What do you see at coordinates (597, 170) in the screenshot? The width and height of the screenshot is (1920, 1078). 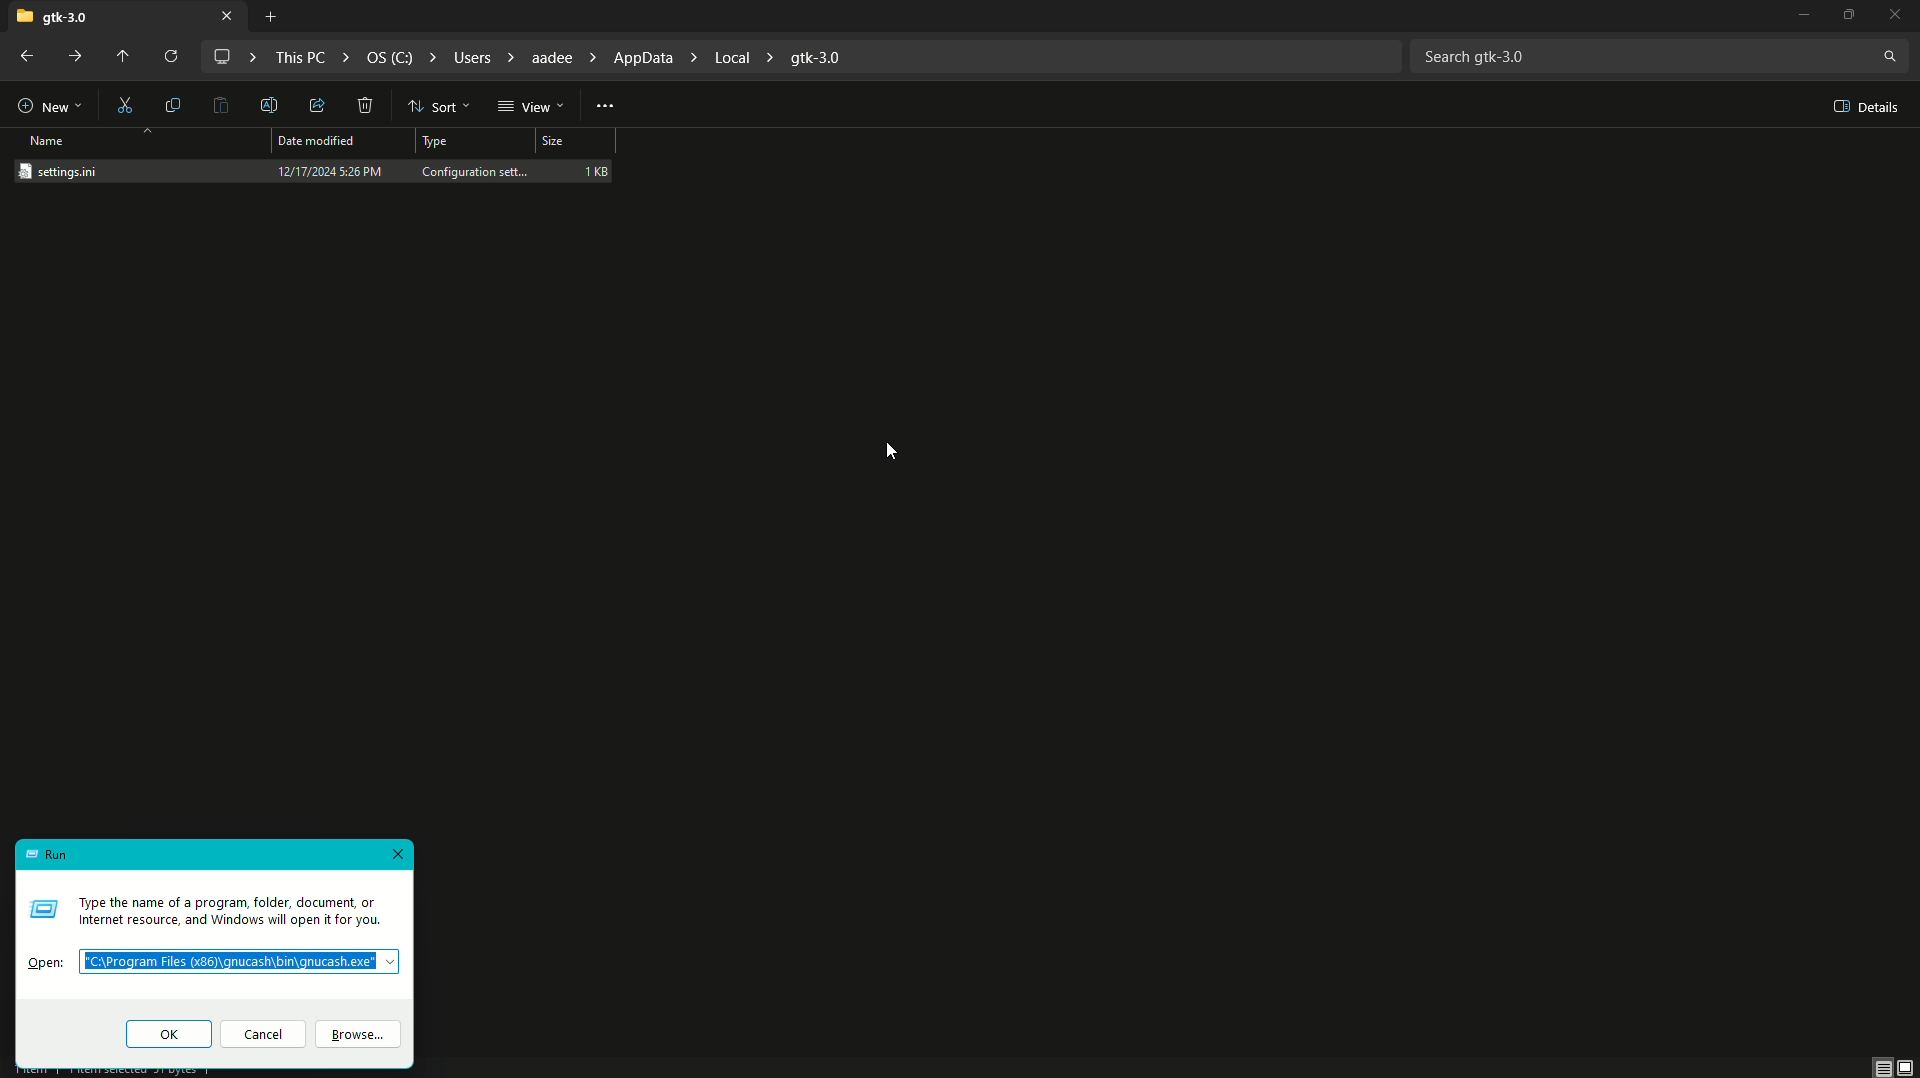 I see `1 KB` at bounding box center [597, 170].